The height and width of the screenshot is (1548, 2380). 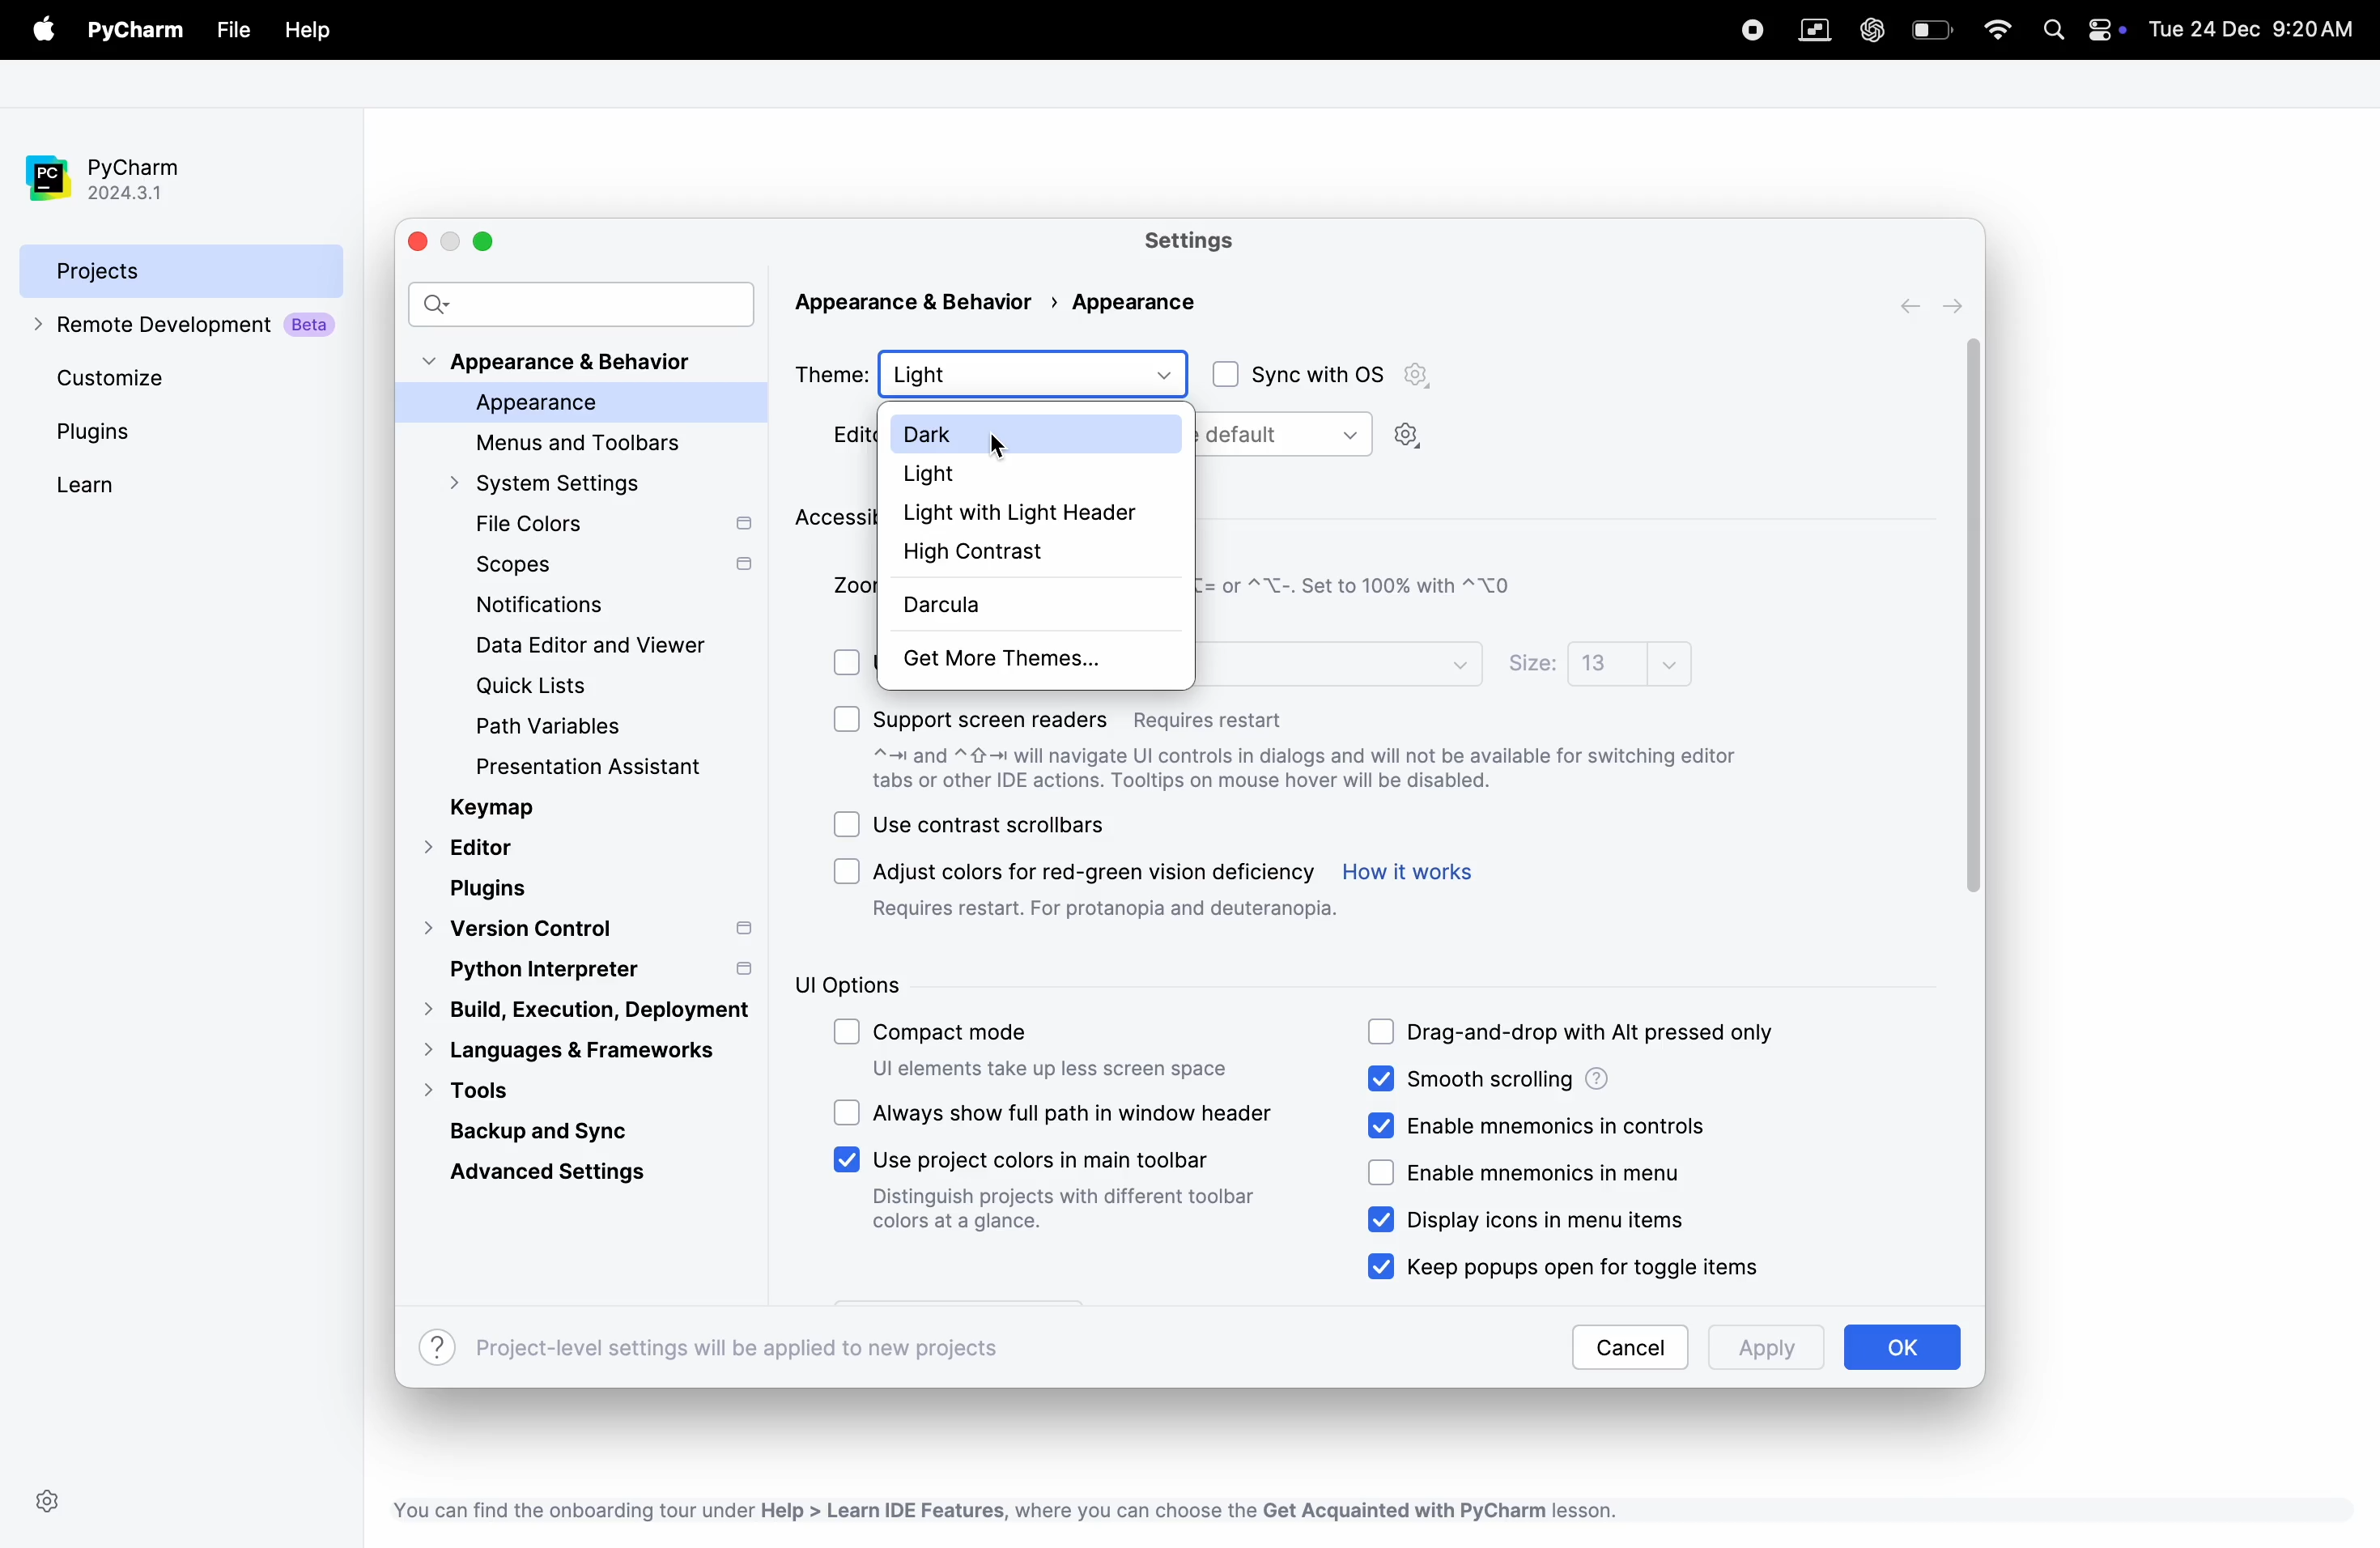 What do you see at coordinates (847, 1035) in the screenshot?
I see `check box` at bounding box center [847, 1035].